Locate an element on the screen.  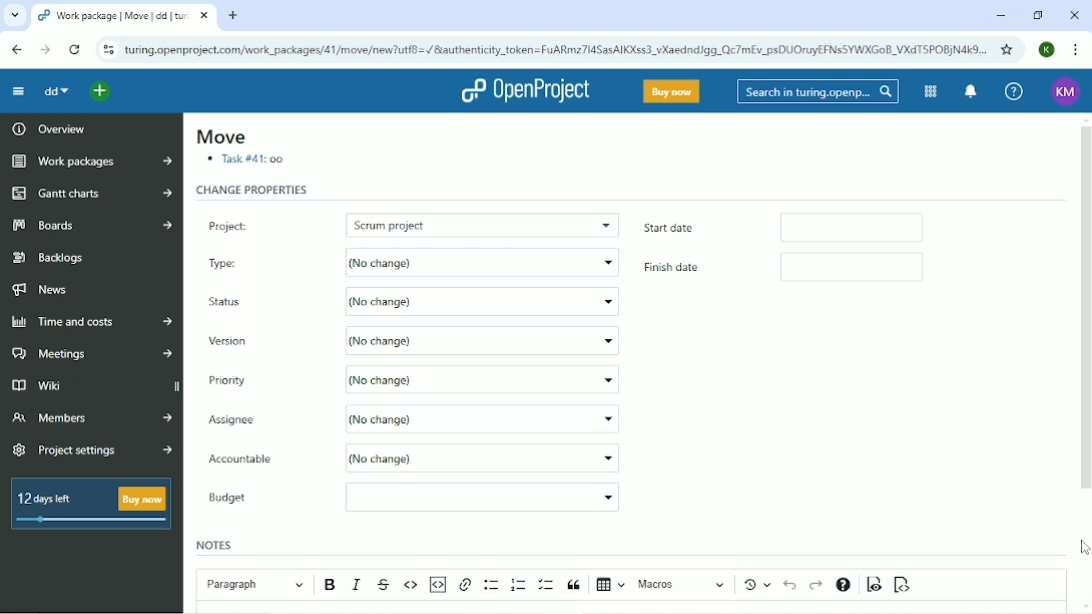
Version is located at coordinates (232, 342).